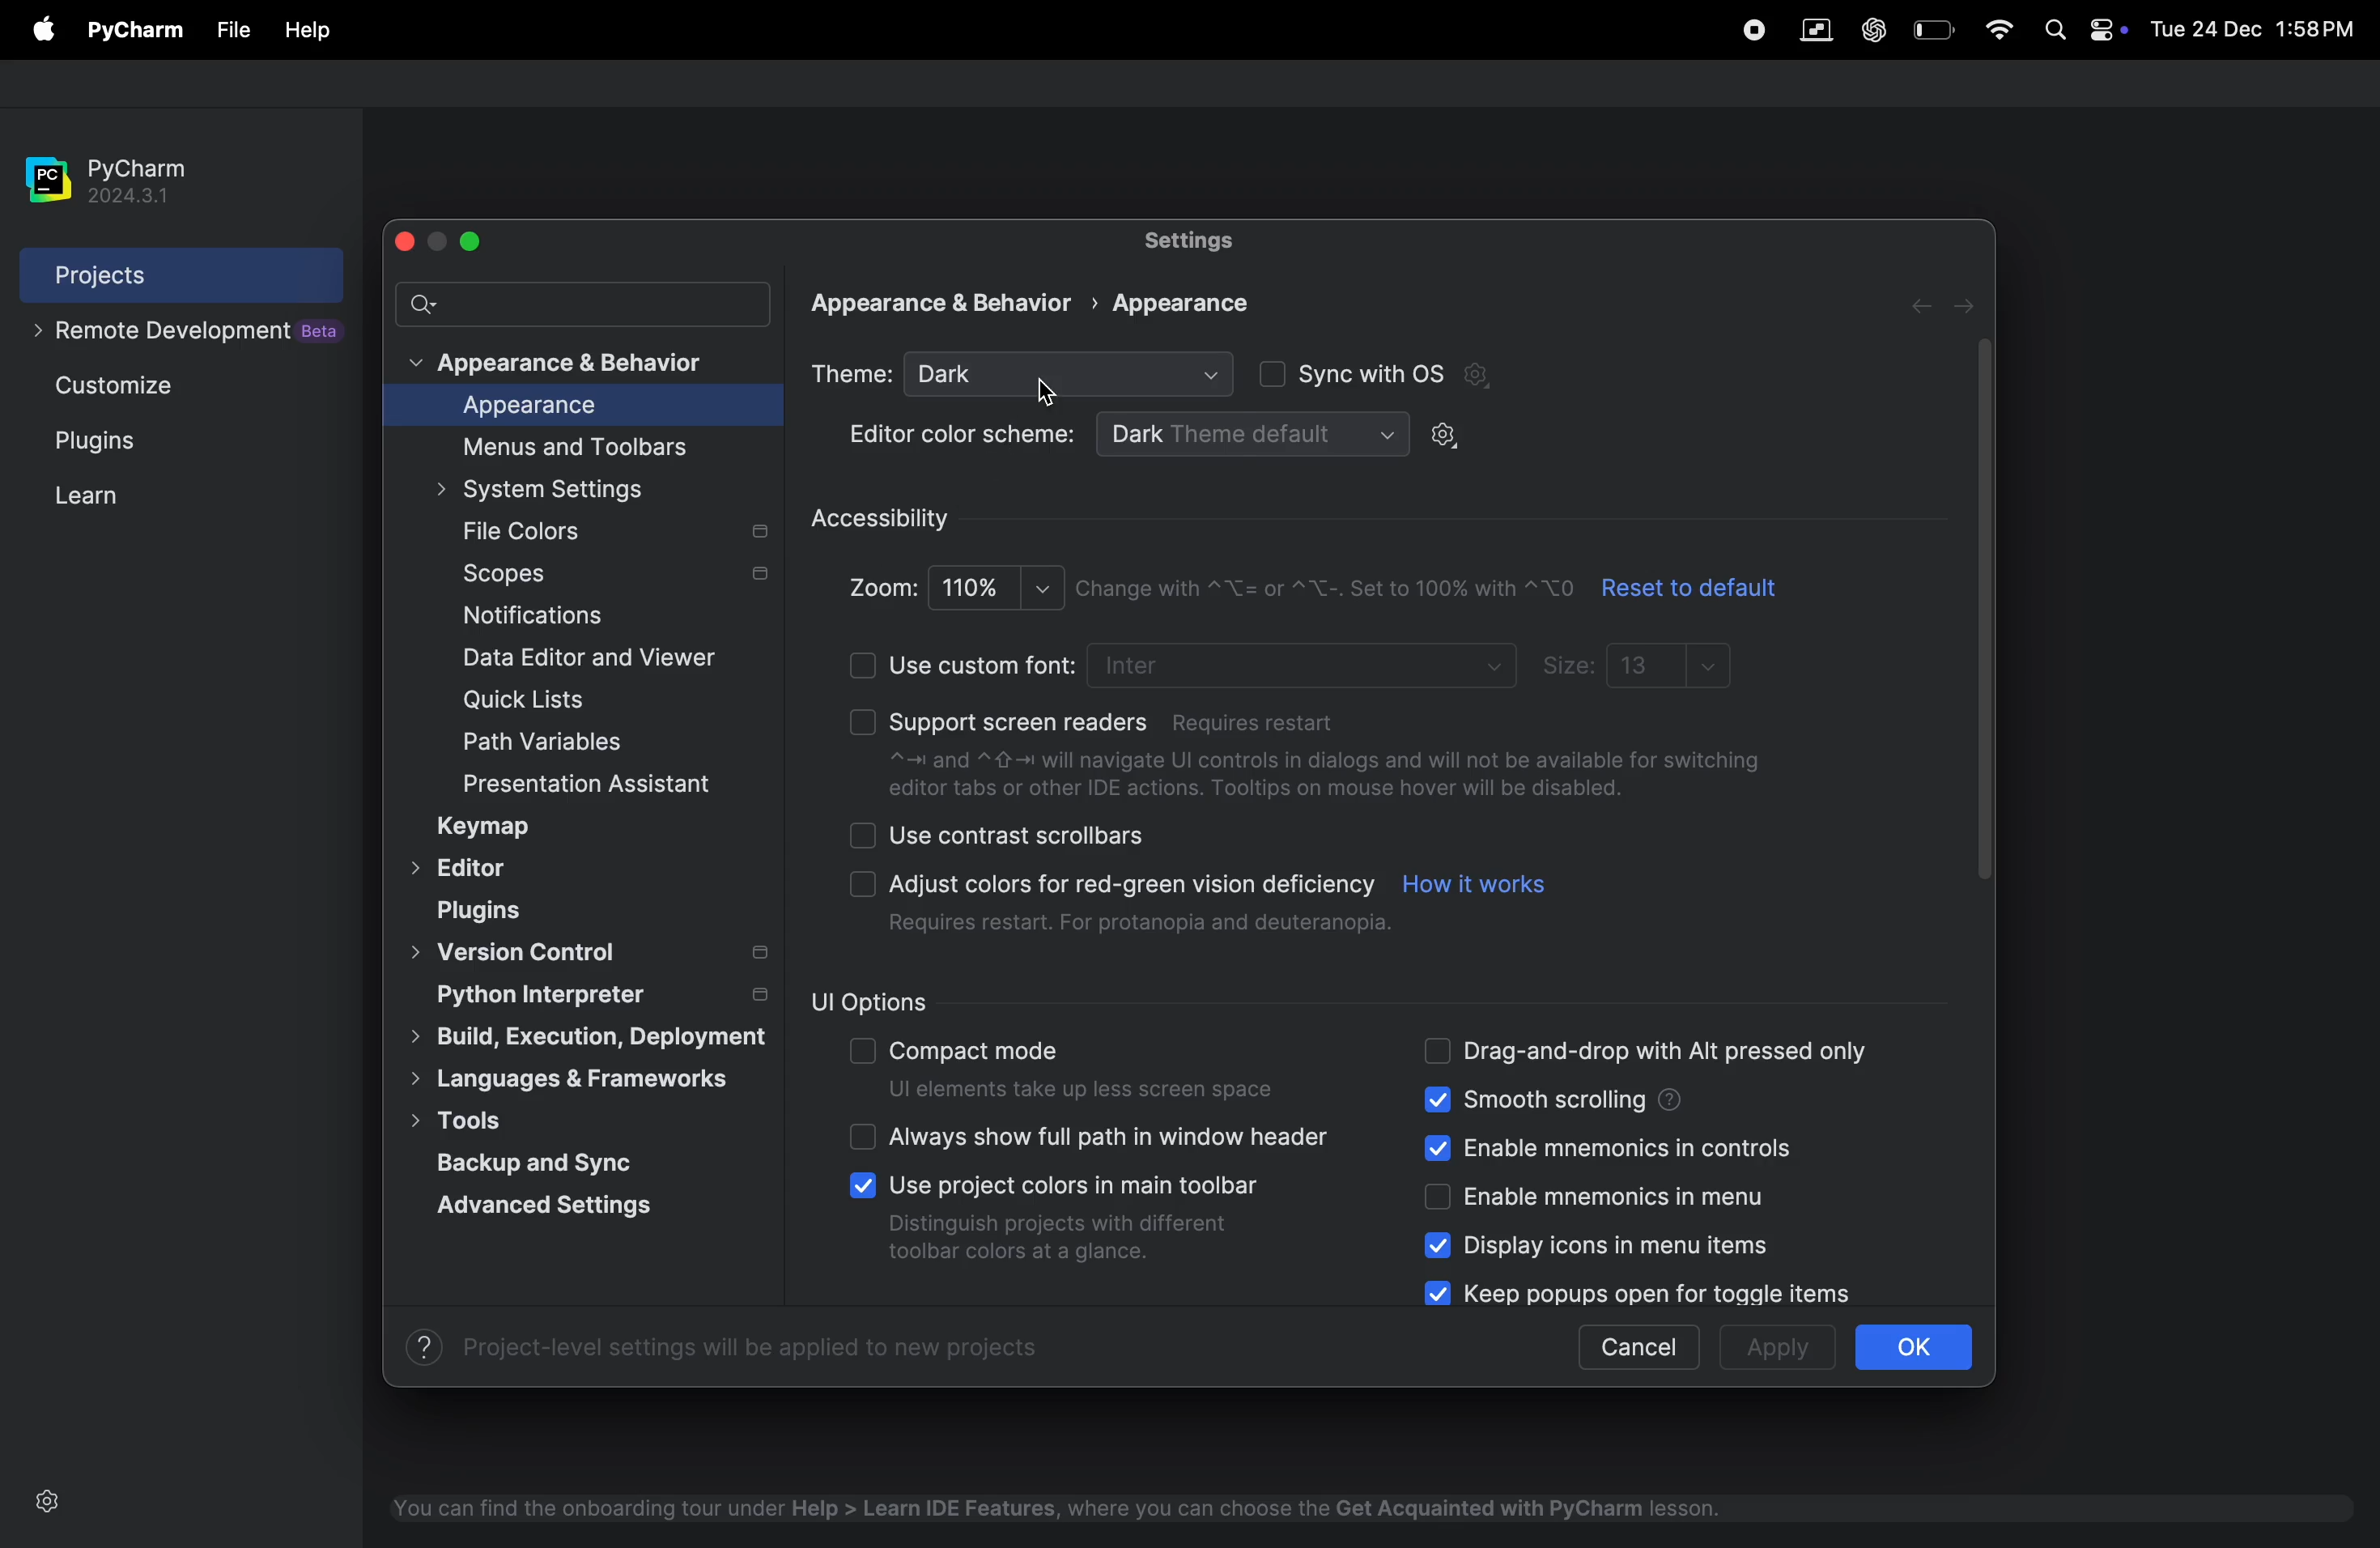 The height and width of the screenshot is (1548, 2380). Describe the element at coordinates (862, 660) in the screenshot. I see `check boxes` at that location.